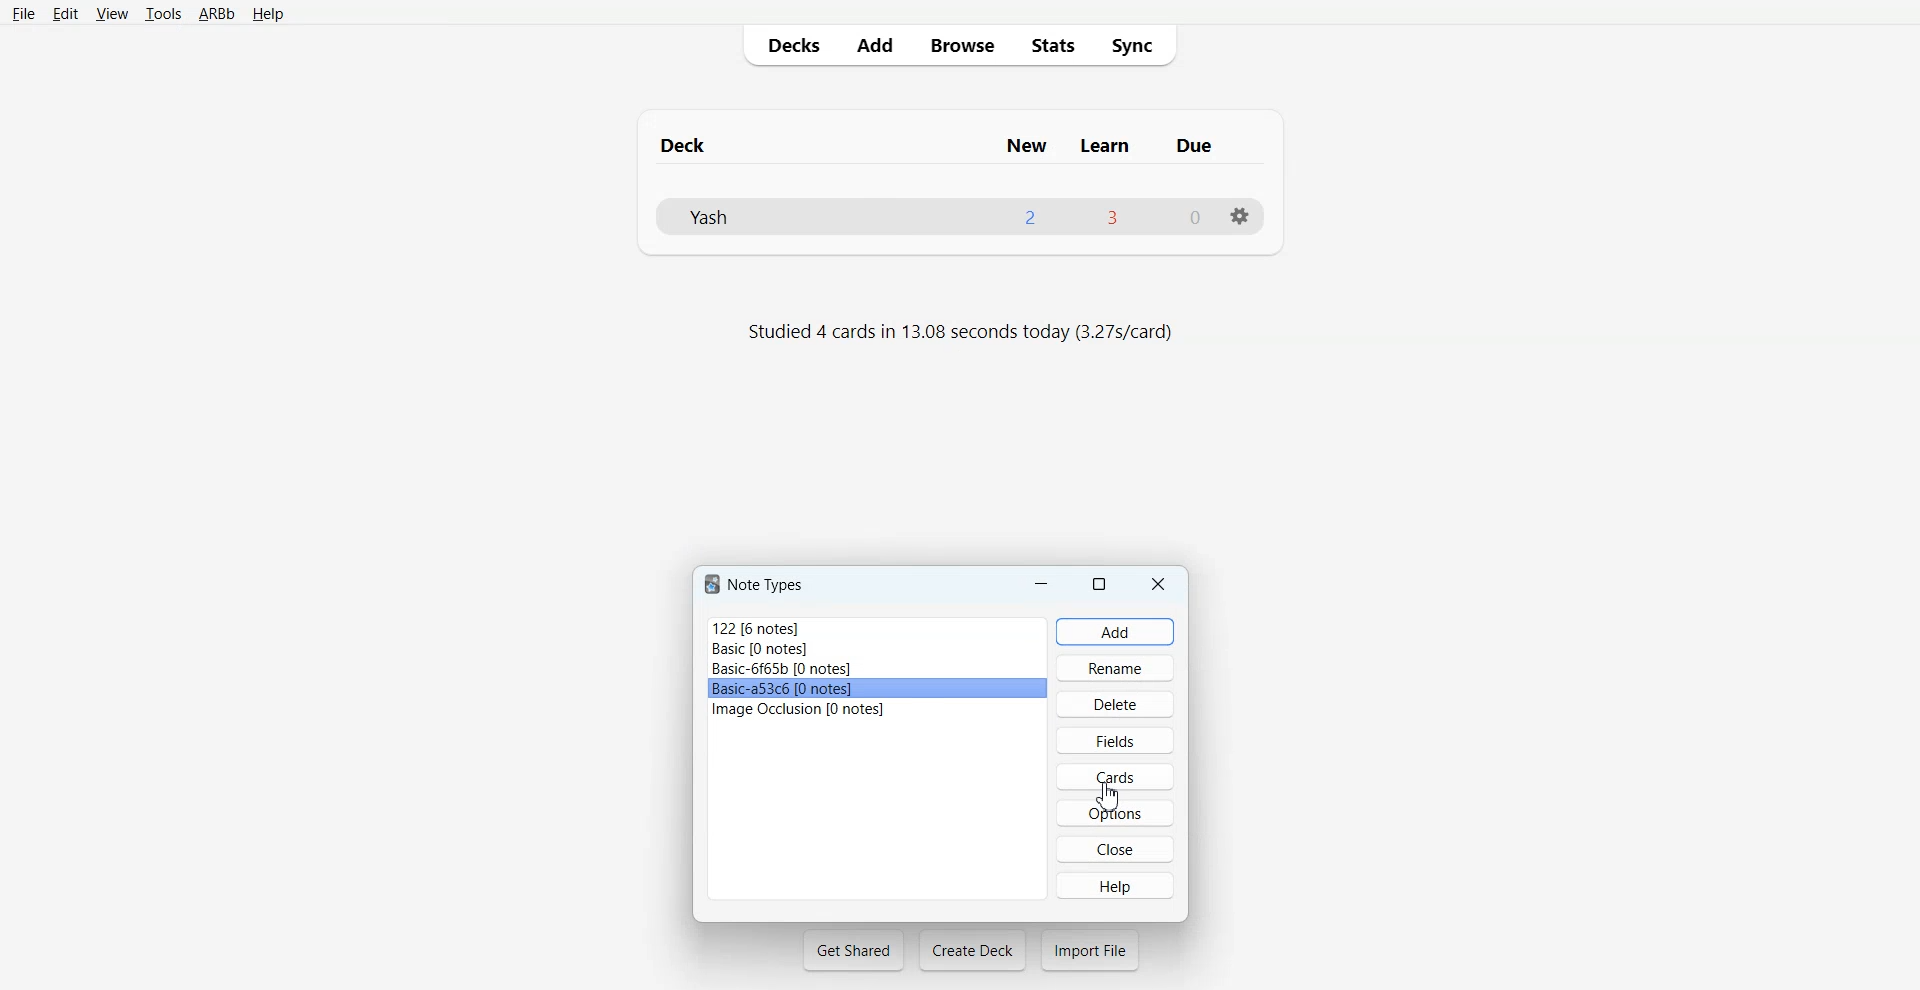 This screenshot has height=990, width=1920. Describe the element at coordinates (947, 145) in the screenshot. I see `Deck New Learn Due` at that location.